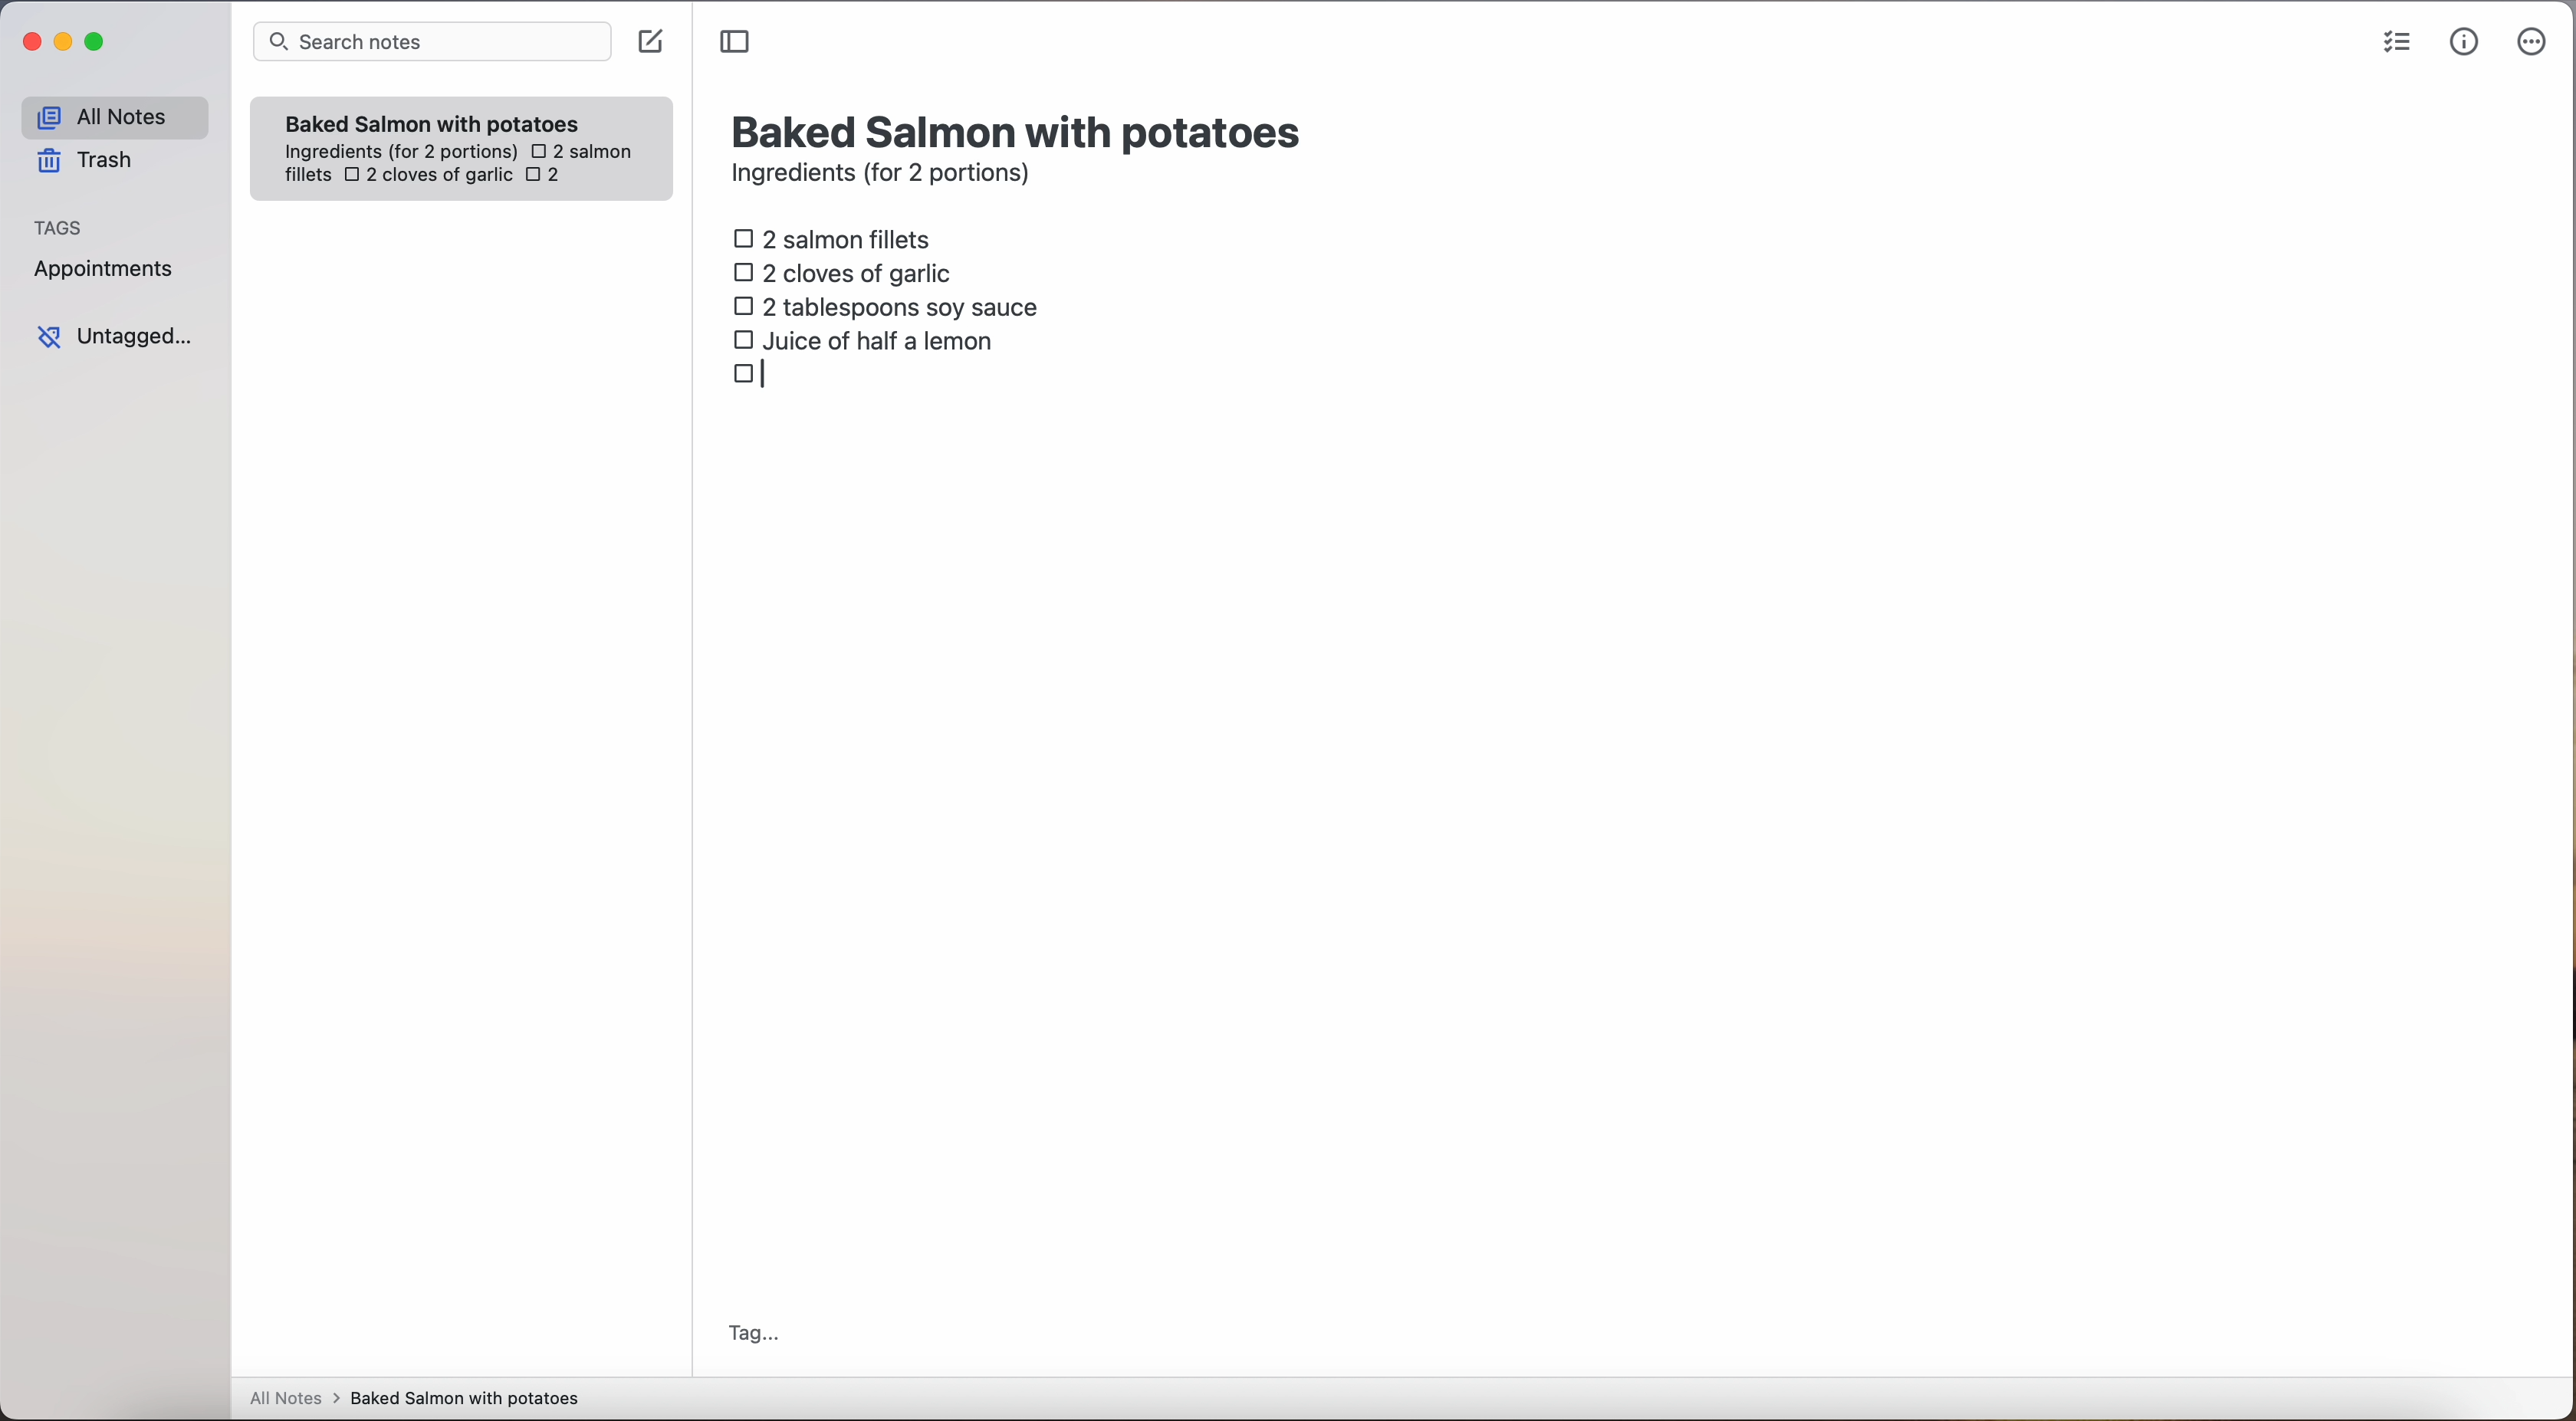 Image resolution: width=2576 pixels, height=1421 pixels. I want to click on 2 , so click(549, 177).